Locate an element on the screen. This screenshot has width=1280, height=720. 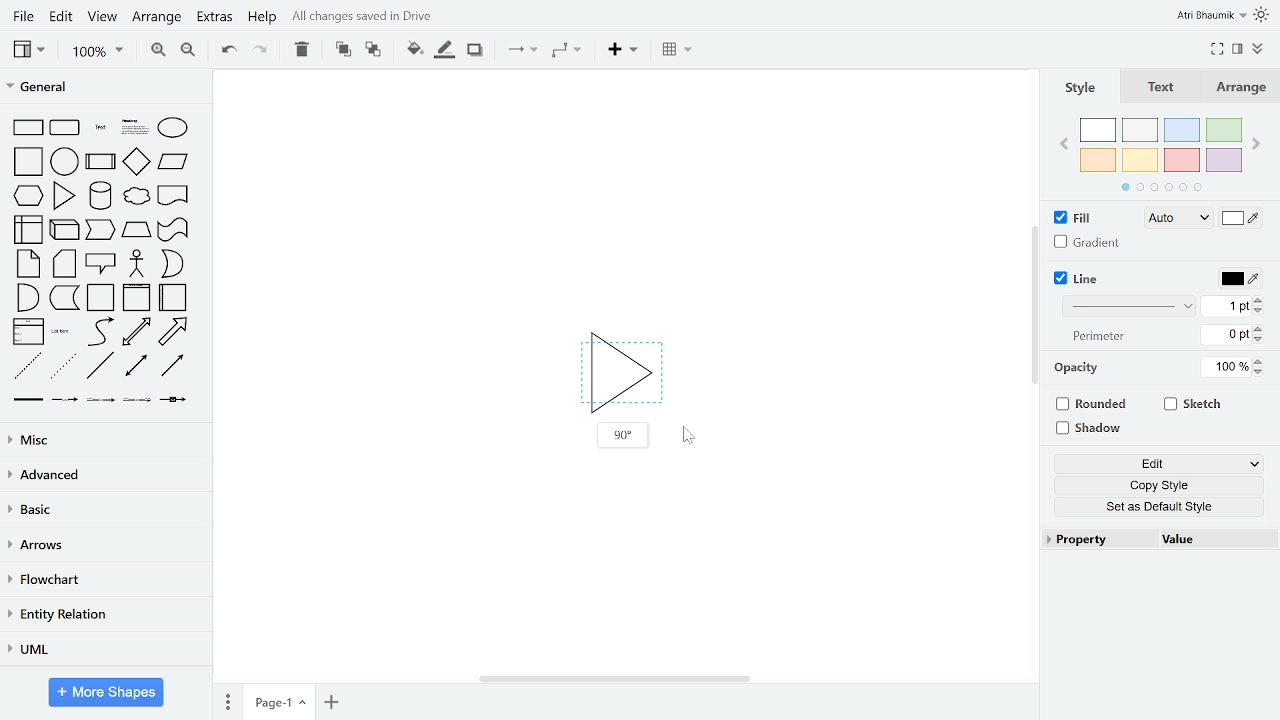
edit is located at coordinates (62, 17).